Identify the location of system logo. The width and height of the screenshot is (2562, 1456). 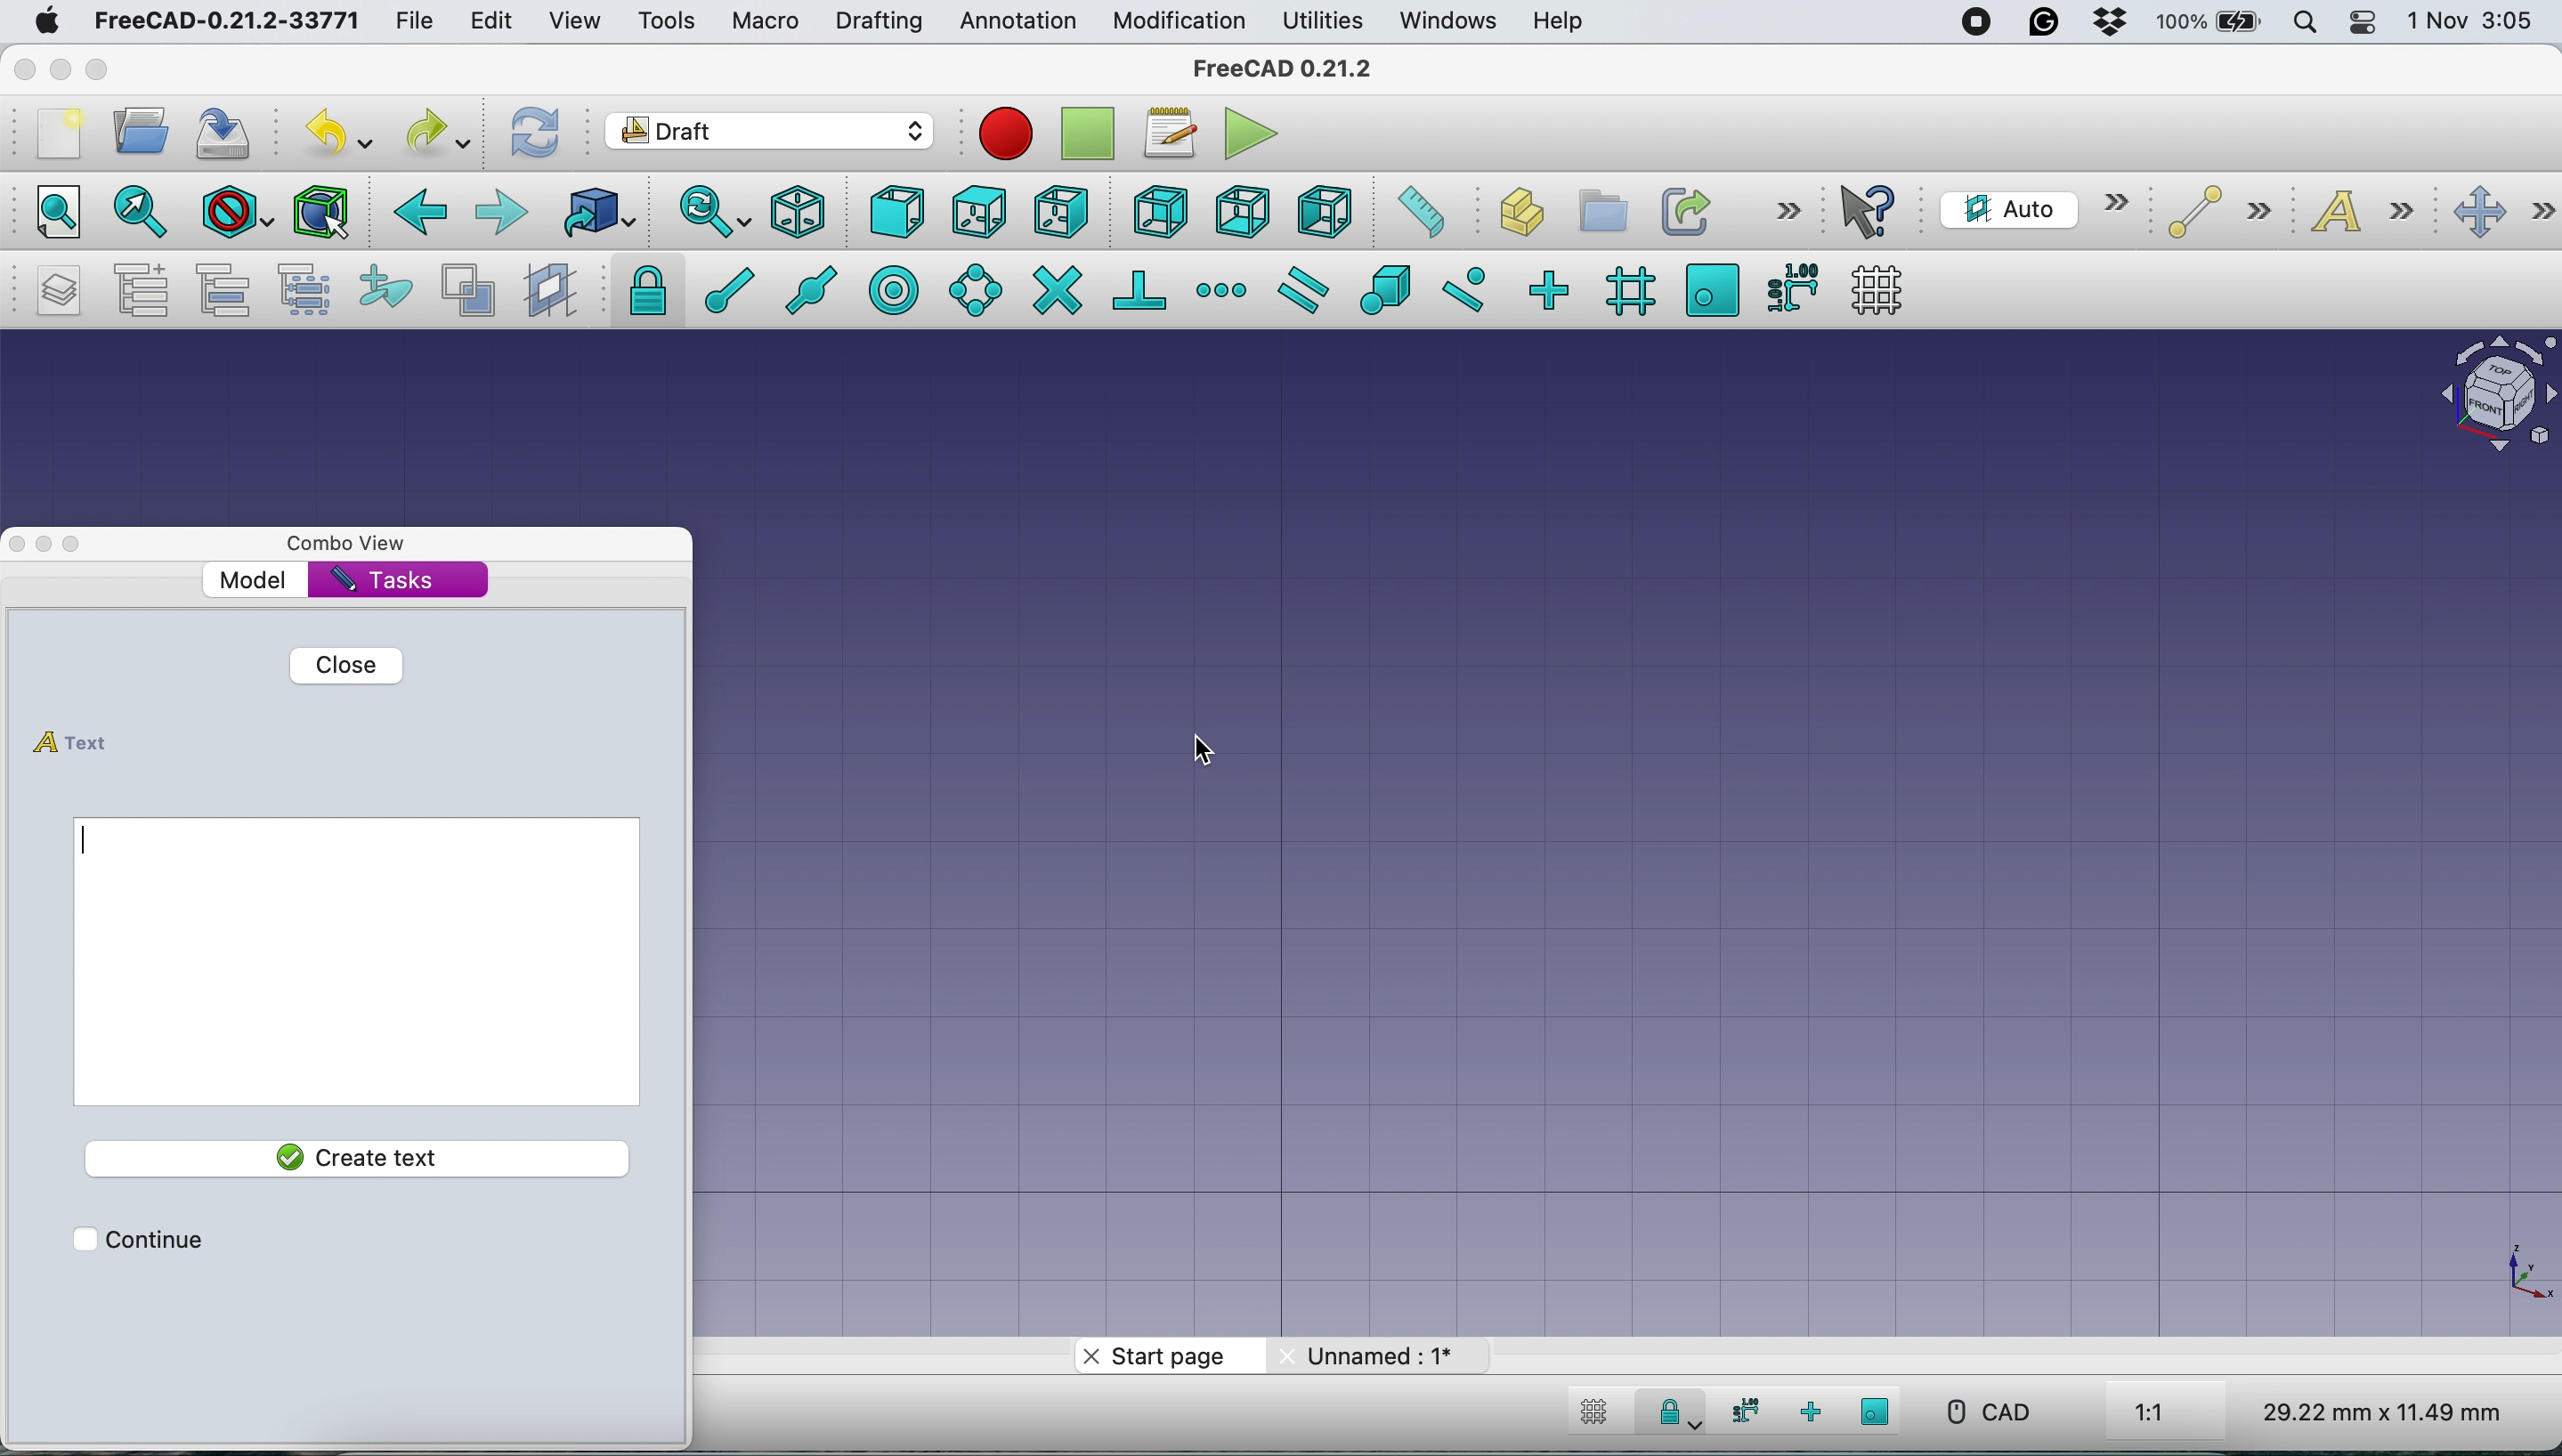
(44, 20).